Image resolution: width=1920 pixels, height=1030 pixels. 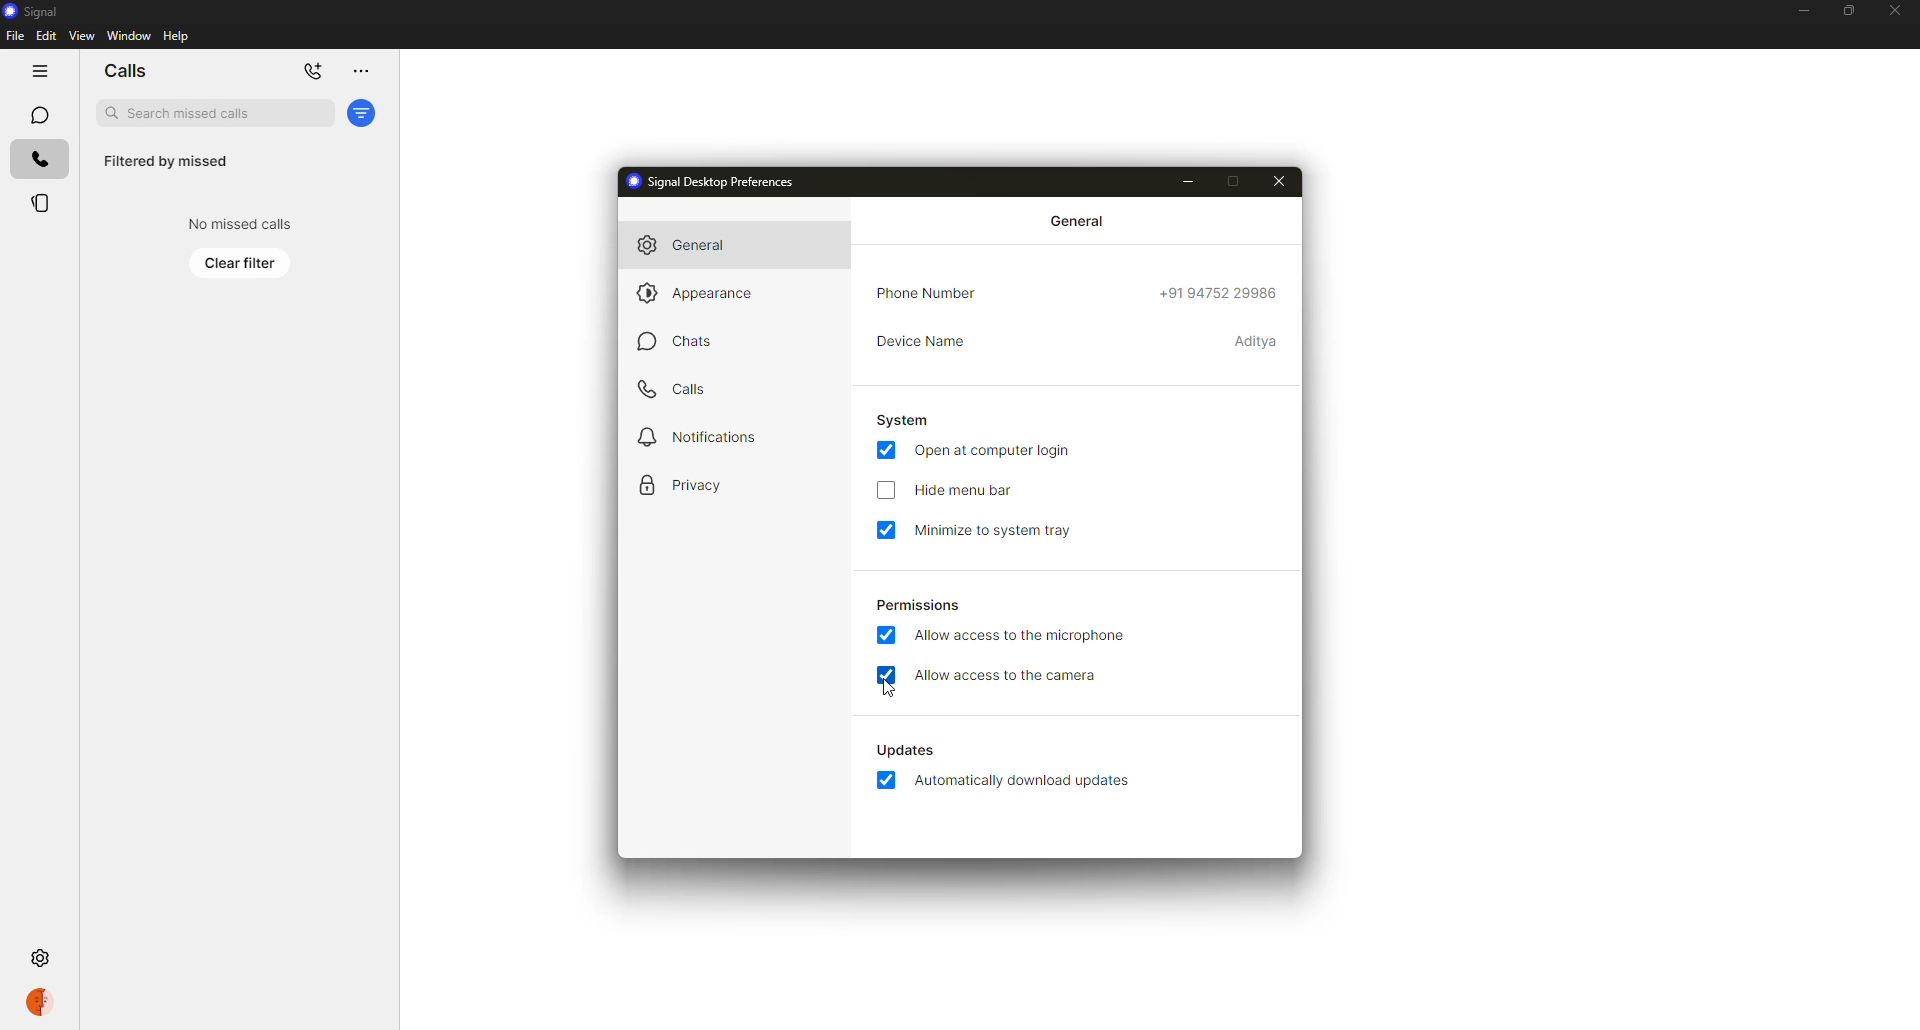 I want to click on no missed calls, so click(x=236, y=223).